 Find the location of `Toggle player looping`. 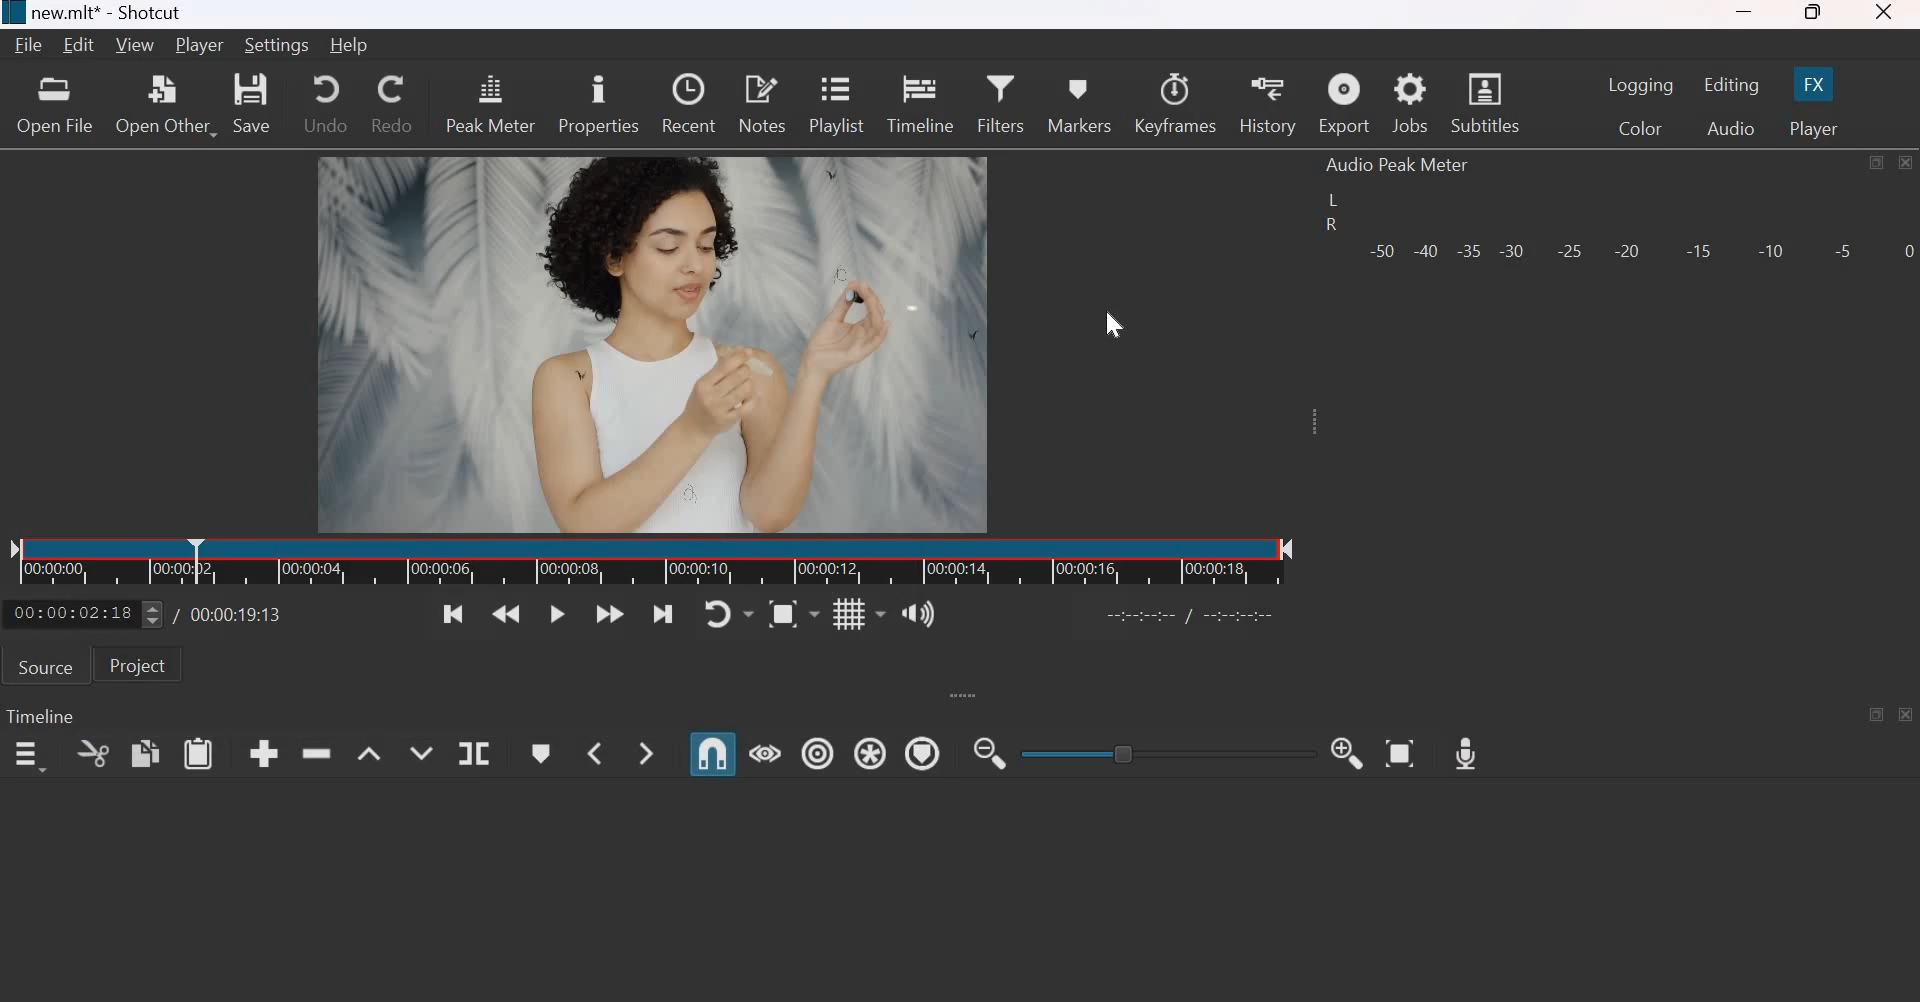

Toggle player looping is located at coordinates (727, 615).